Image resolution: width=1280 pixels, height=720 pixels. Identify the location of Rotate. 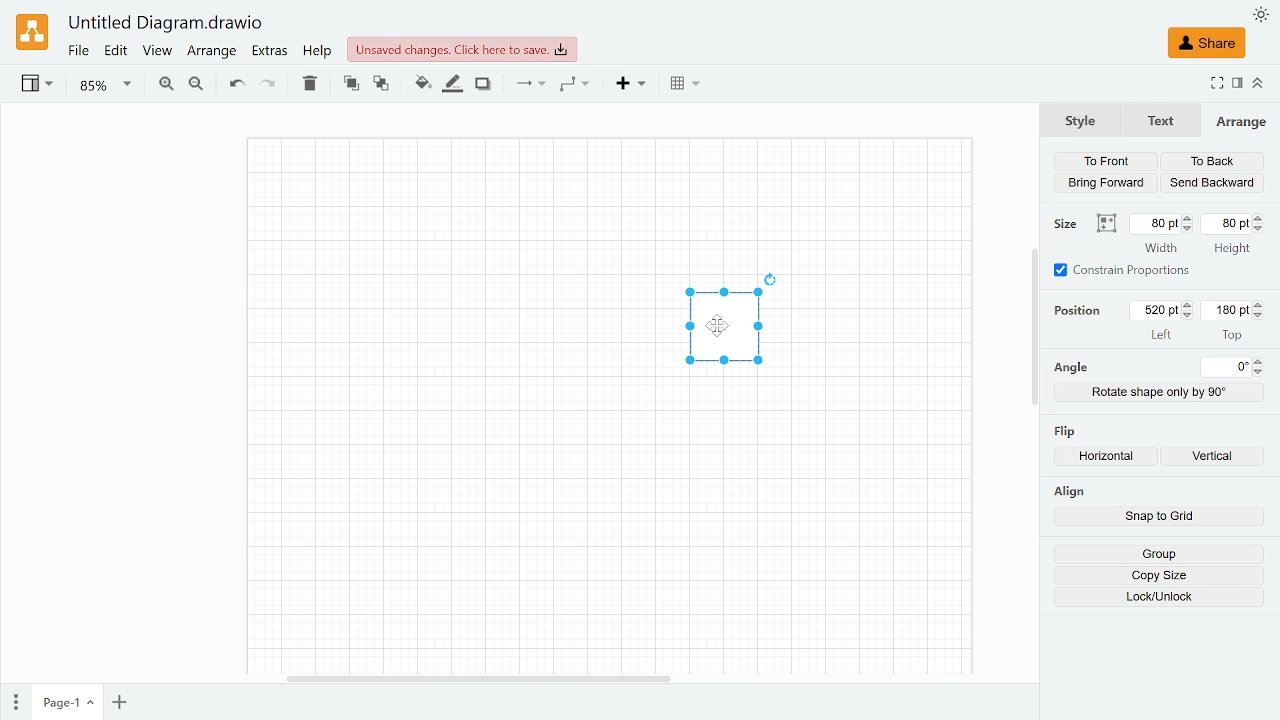
(772, 278).